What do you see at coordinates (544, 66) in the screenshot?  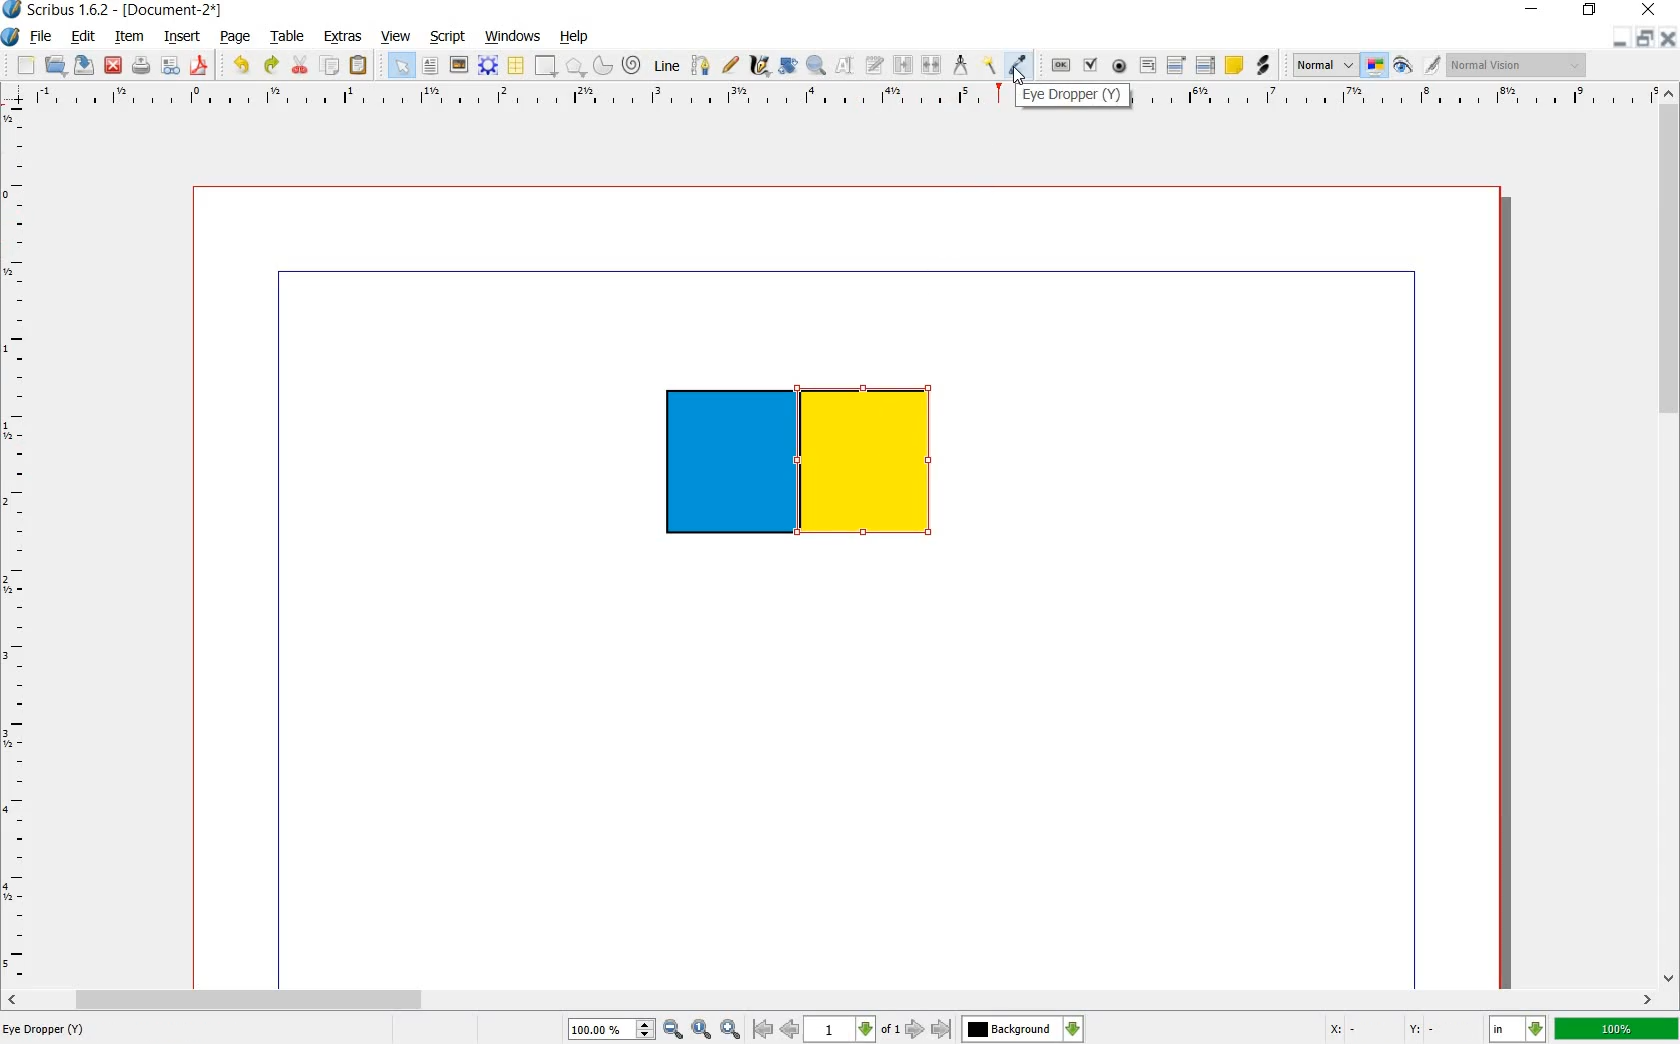 I see `shape` at bounding box center [544, 66].